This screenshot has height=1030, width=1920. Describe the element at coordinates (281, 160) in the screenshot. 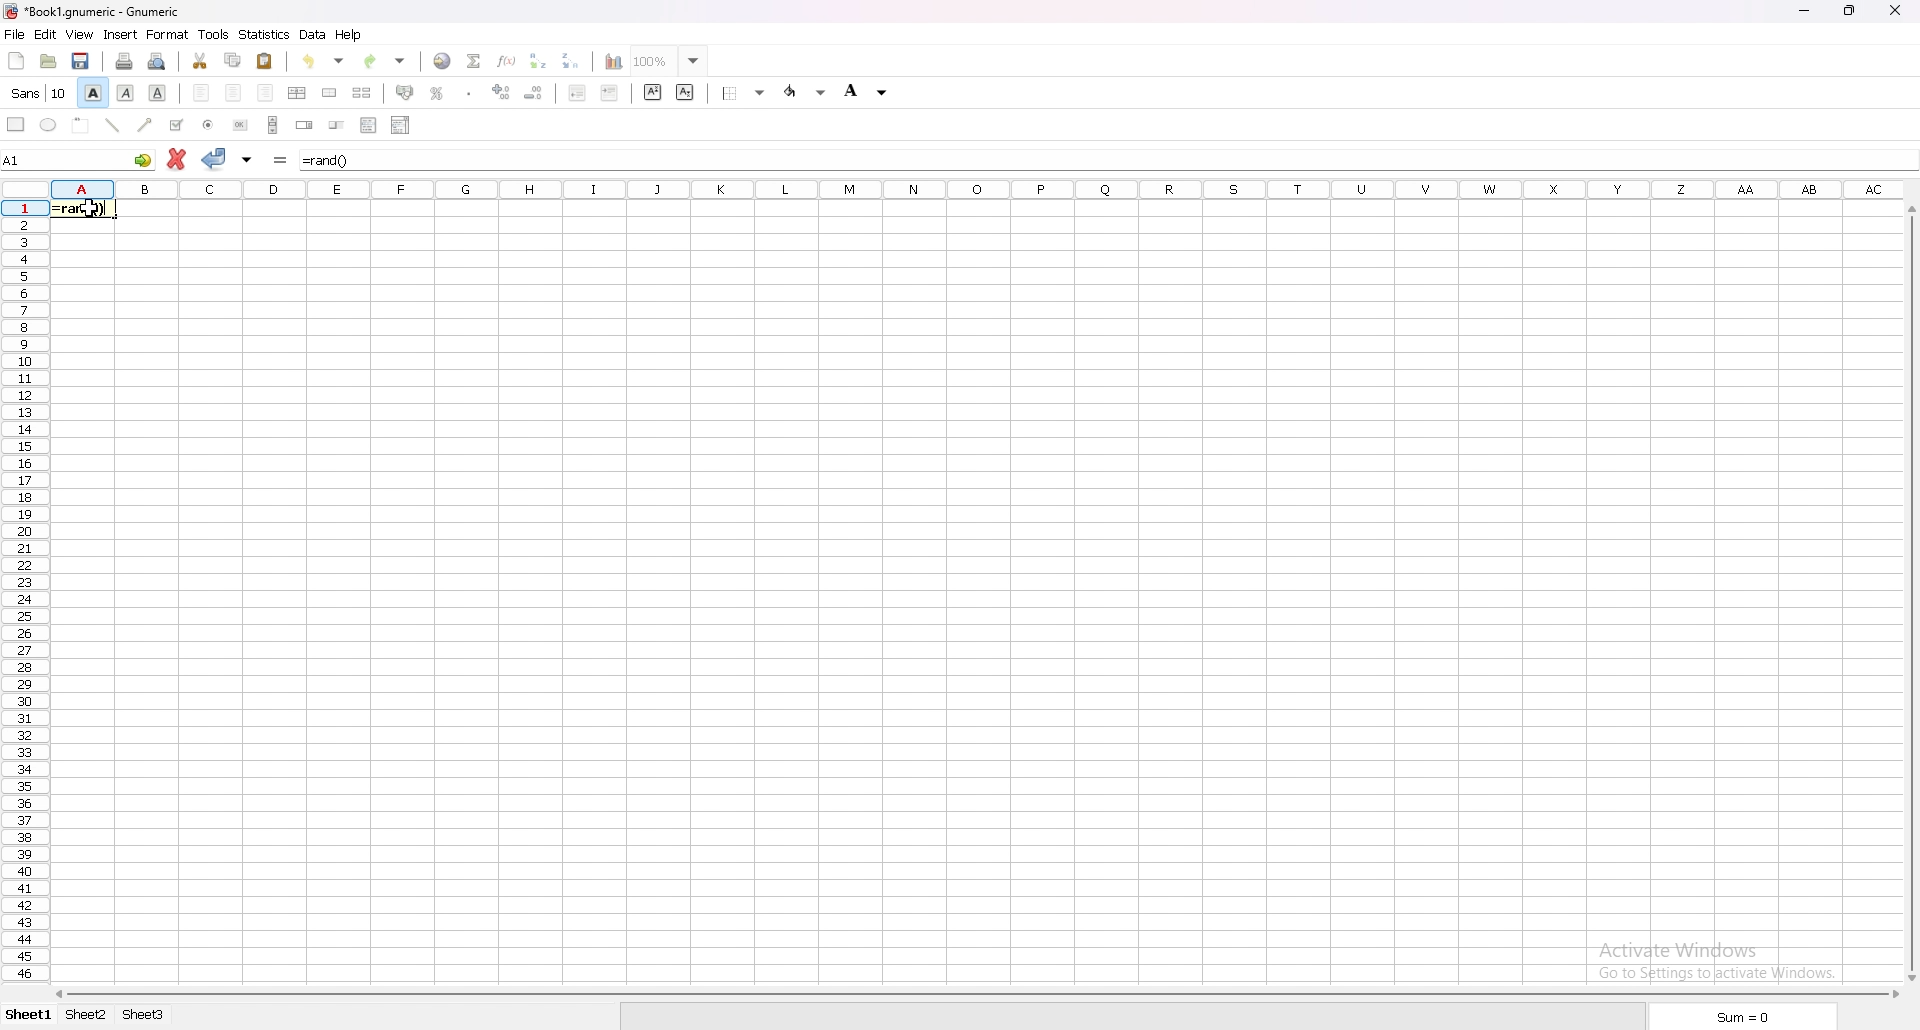

I see `formula` at that location.